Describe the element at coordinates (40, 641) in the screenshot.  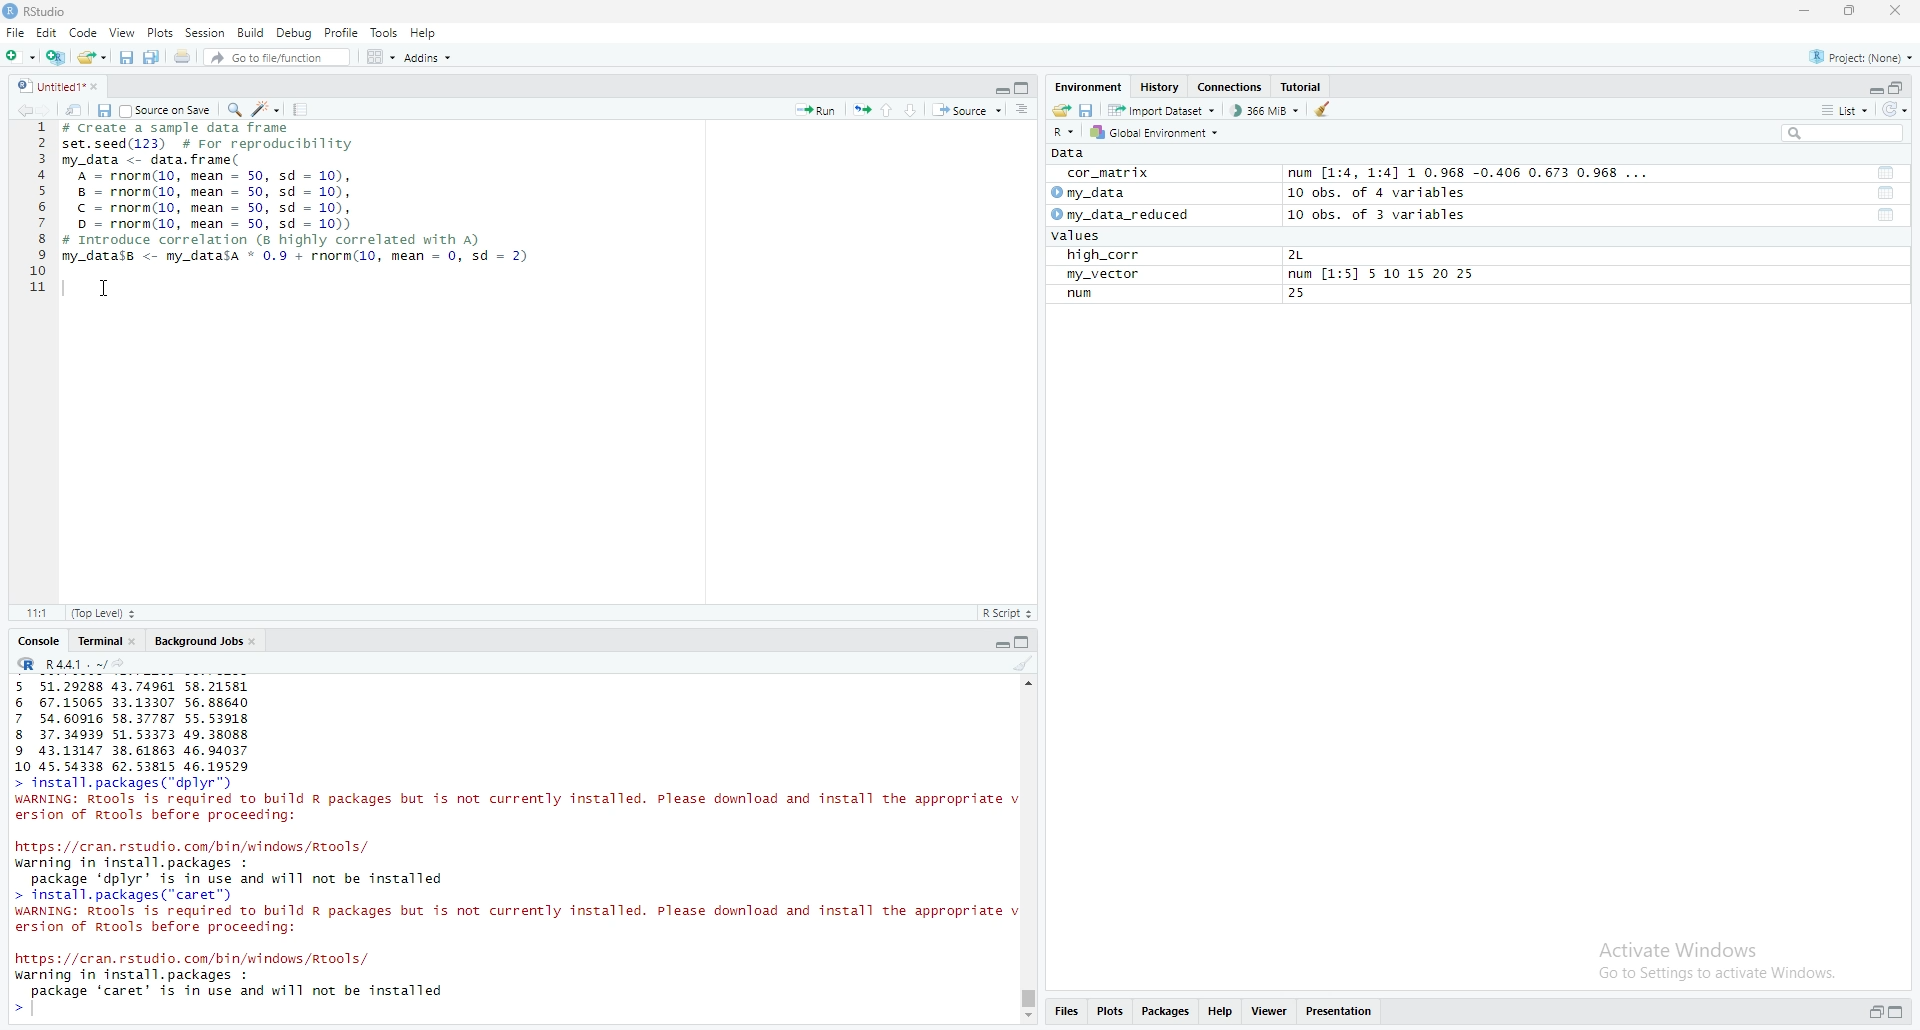
I see `Console` at that location.